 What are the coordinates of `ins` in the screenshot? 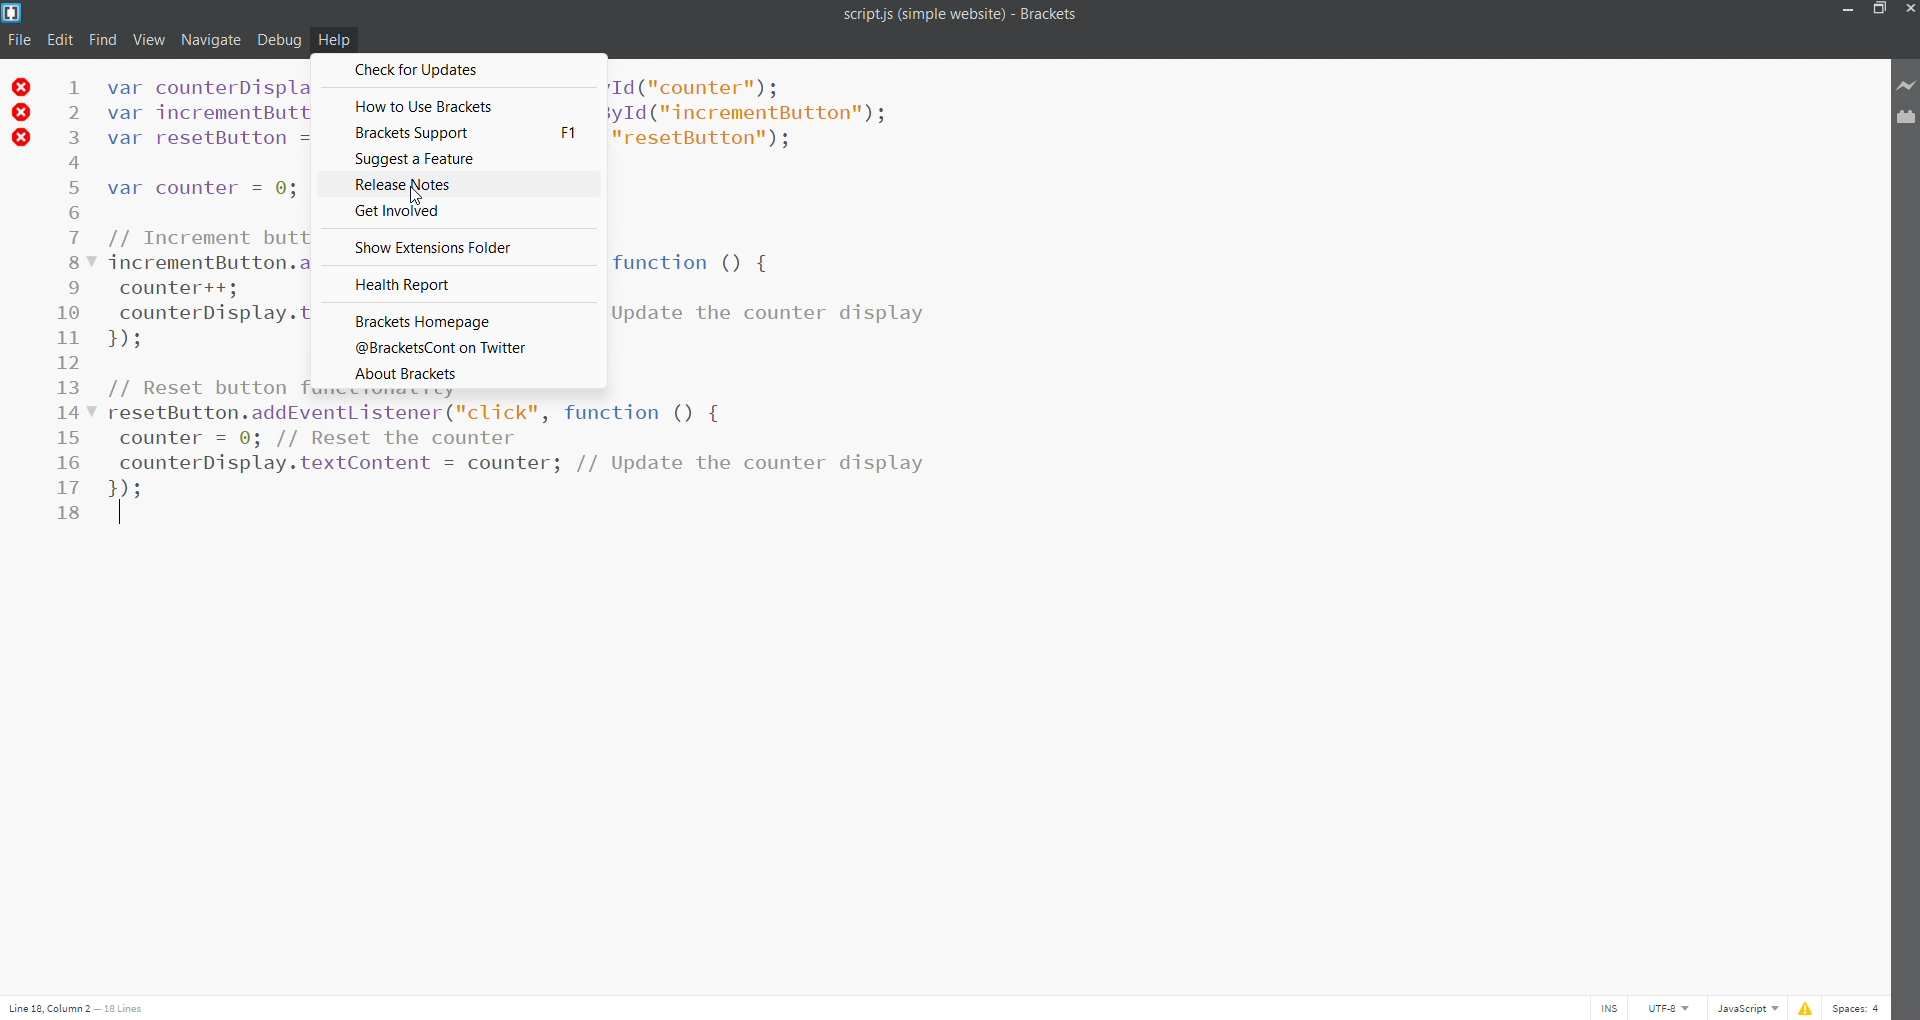 It's located at (1608, 1005).